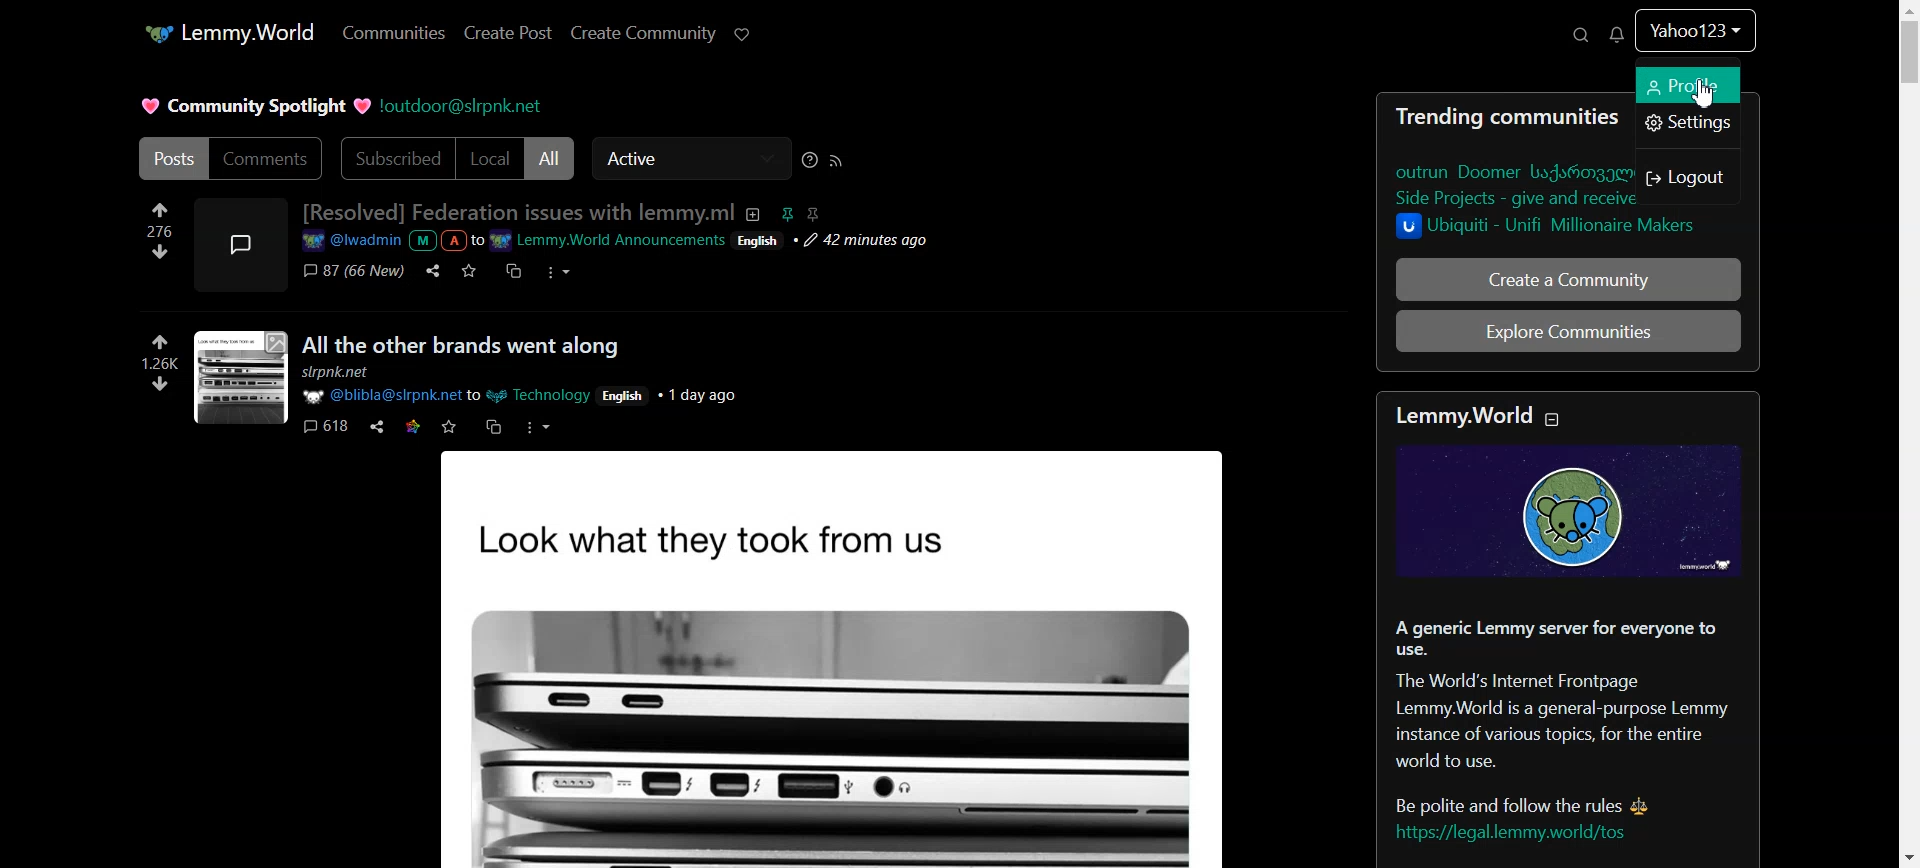 The width and height of the screenshot is (1920, 868). What do you see at coordinates (536, 428) in the screenshot?
I see `` at bounding box center [536, 428].